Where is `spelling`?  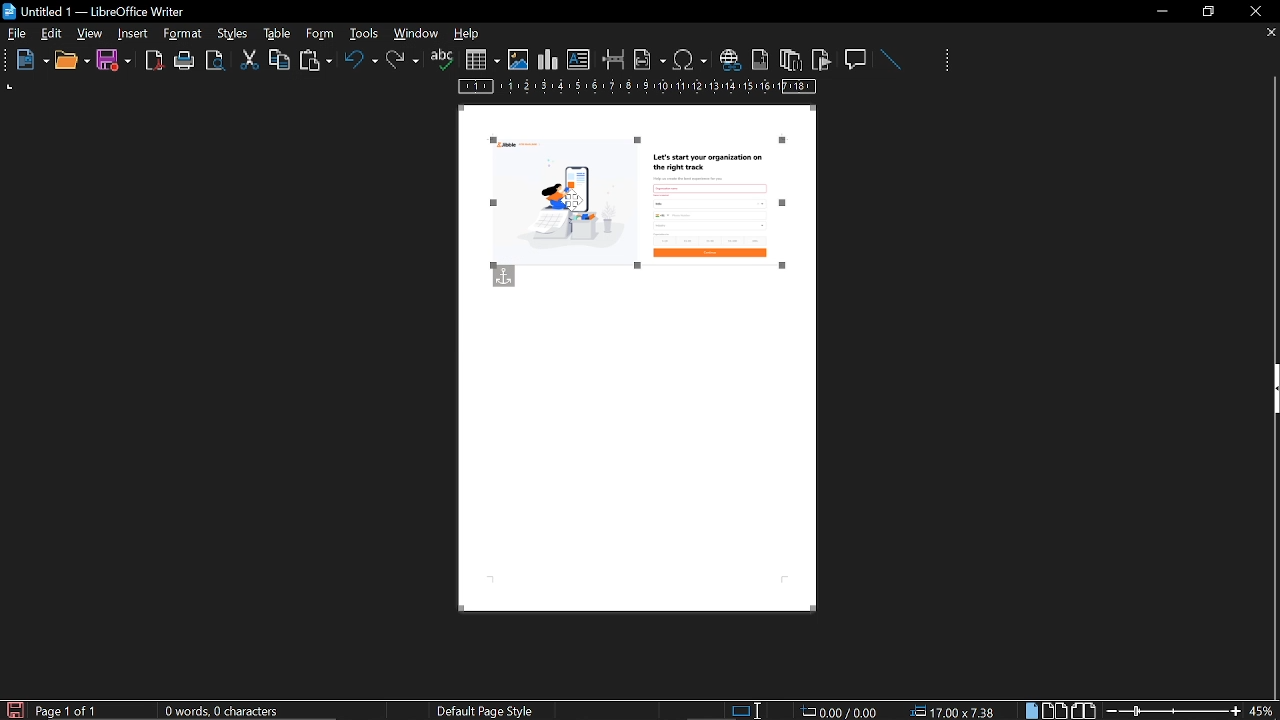 spelling is located at coordinates (442, 60).